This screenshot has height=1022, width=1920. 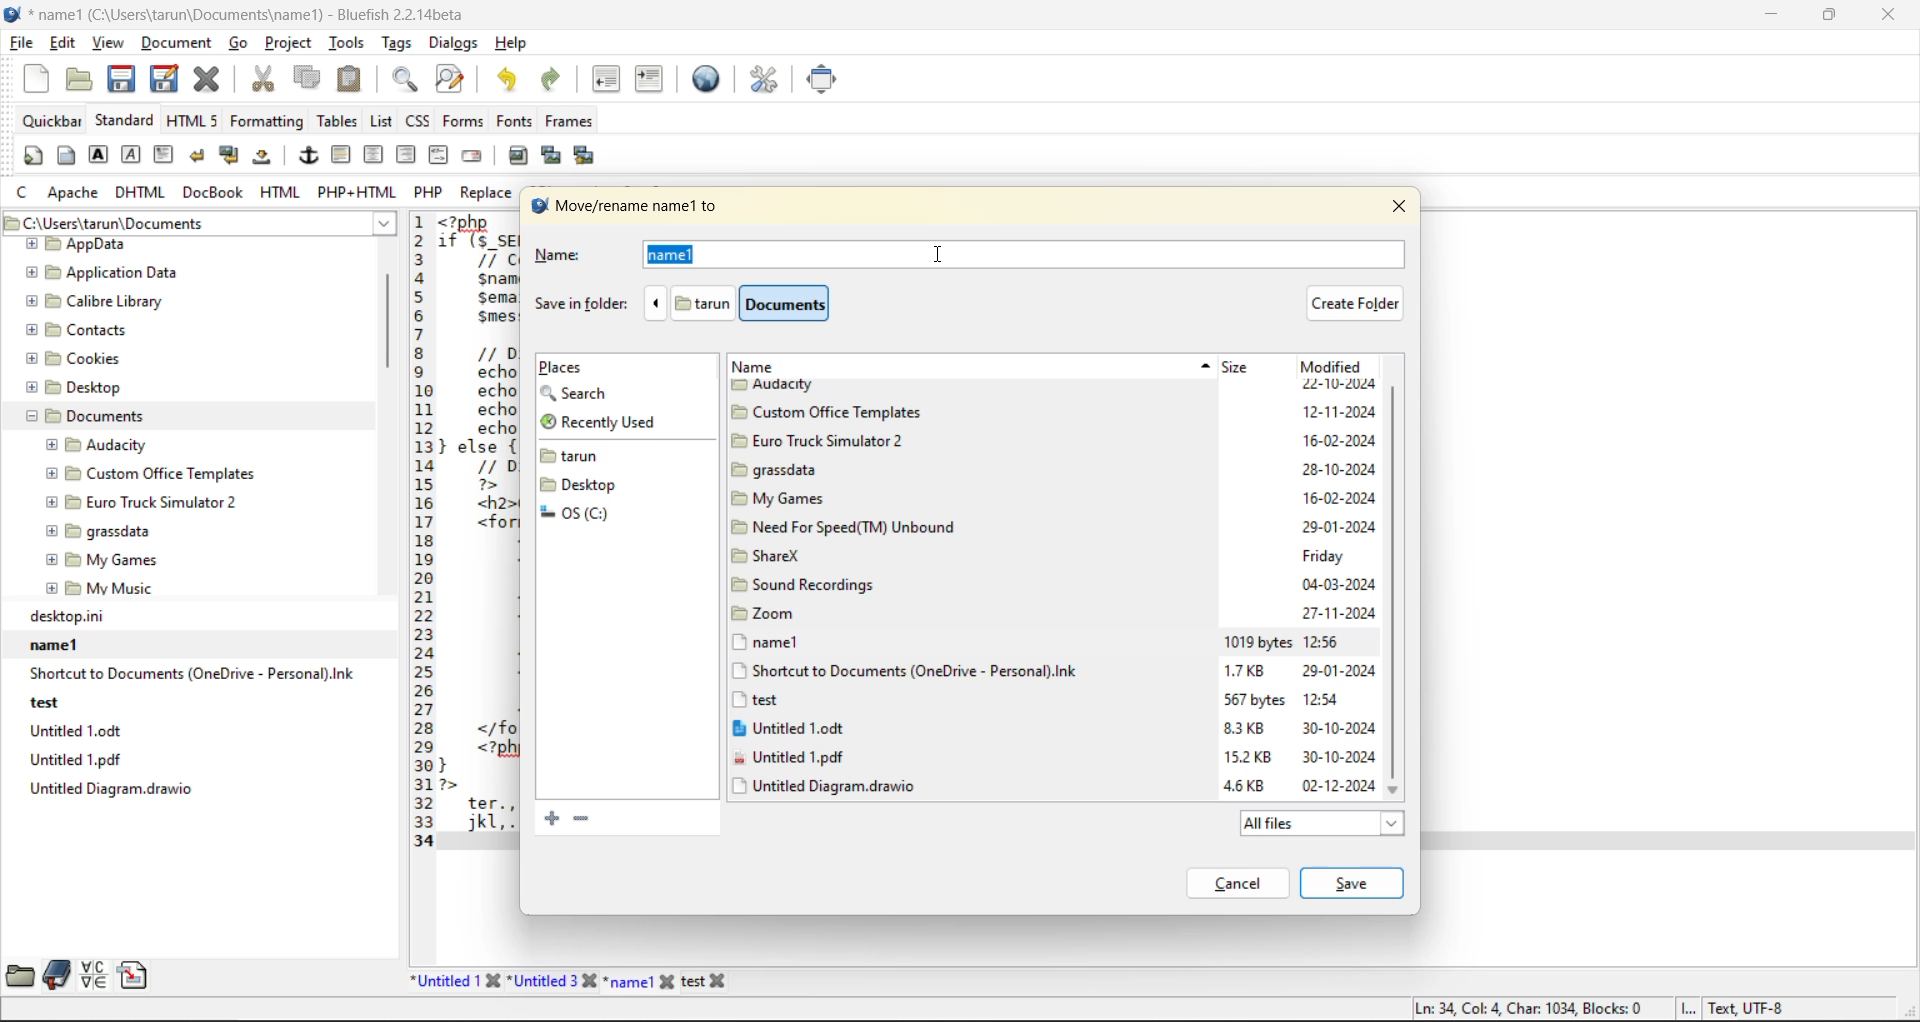 I want to click on anchor, so click(x=309, y=157).